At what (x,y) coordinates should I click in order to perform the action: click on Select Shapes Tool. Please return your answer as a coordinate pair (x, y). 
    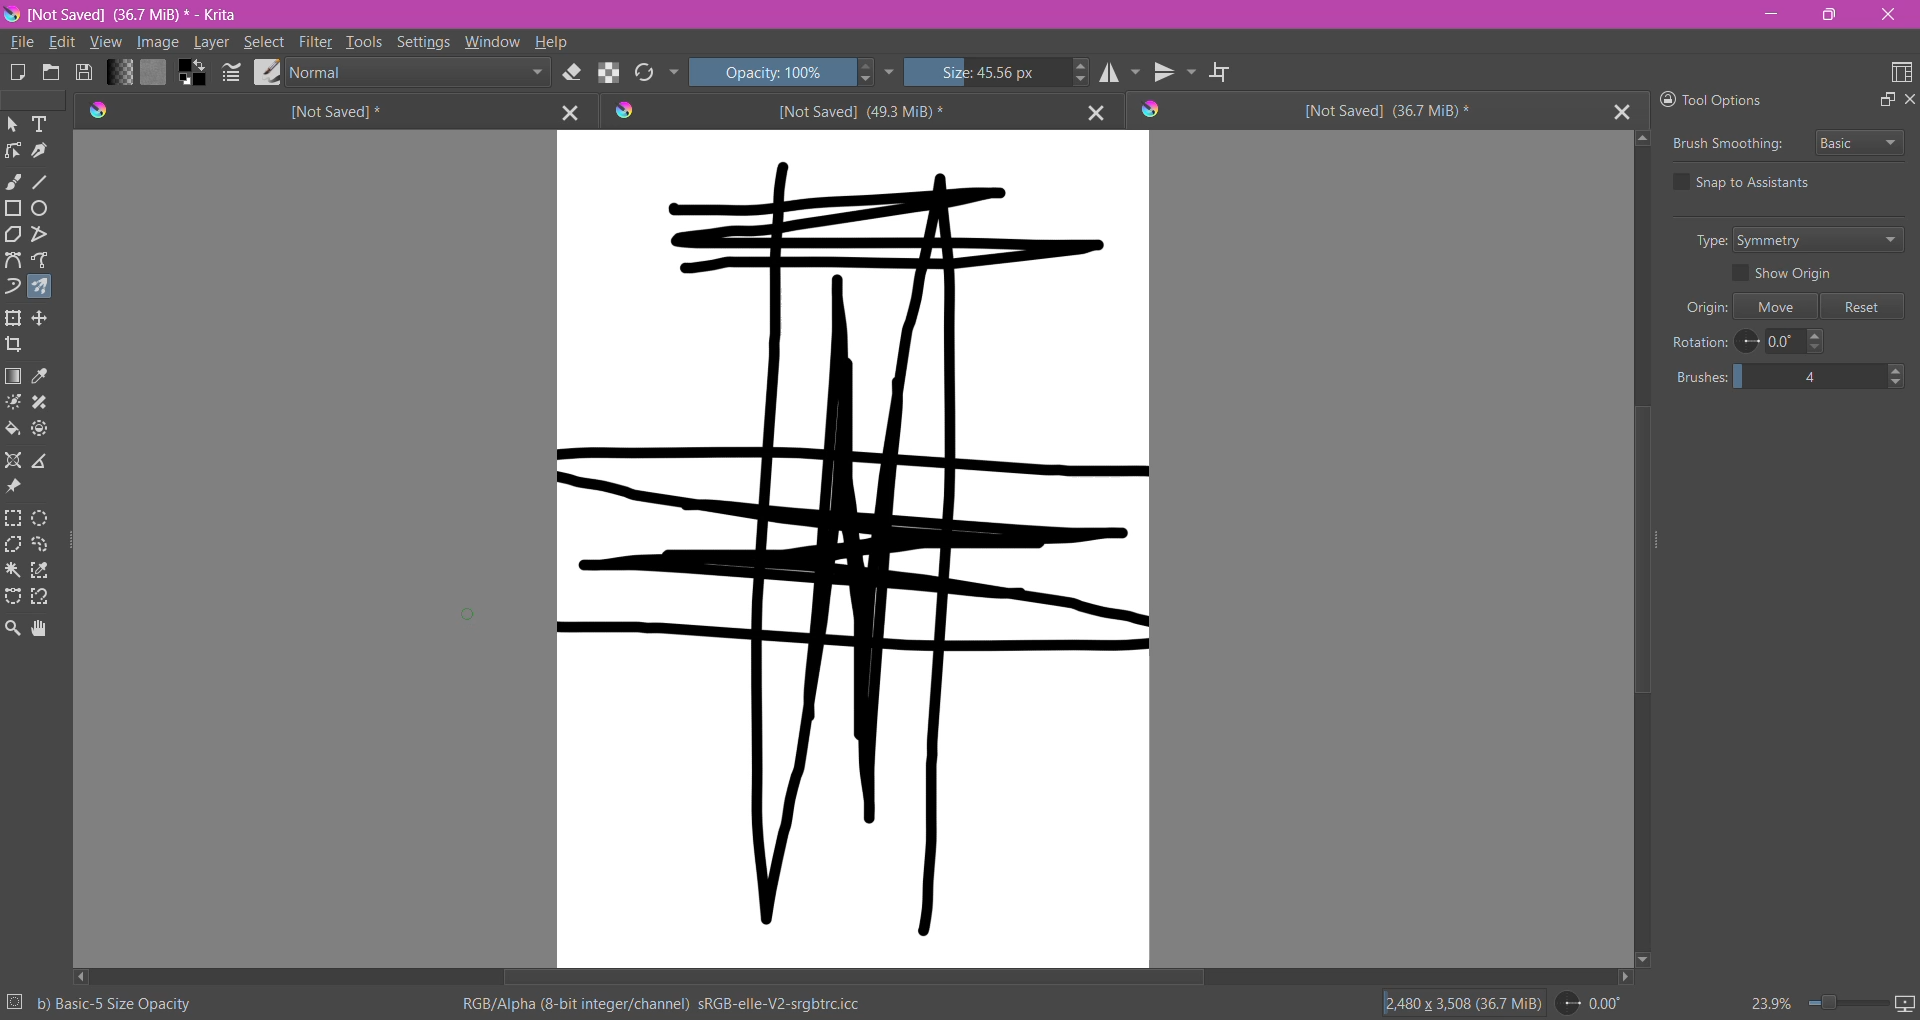
    Looking at the image, I should click on (13, 124).